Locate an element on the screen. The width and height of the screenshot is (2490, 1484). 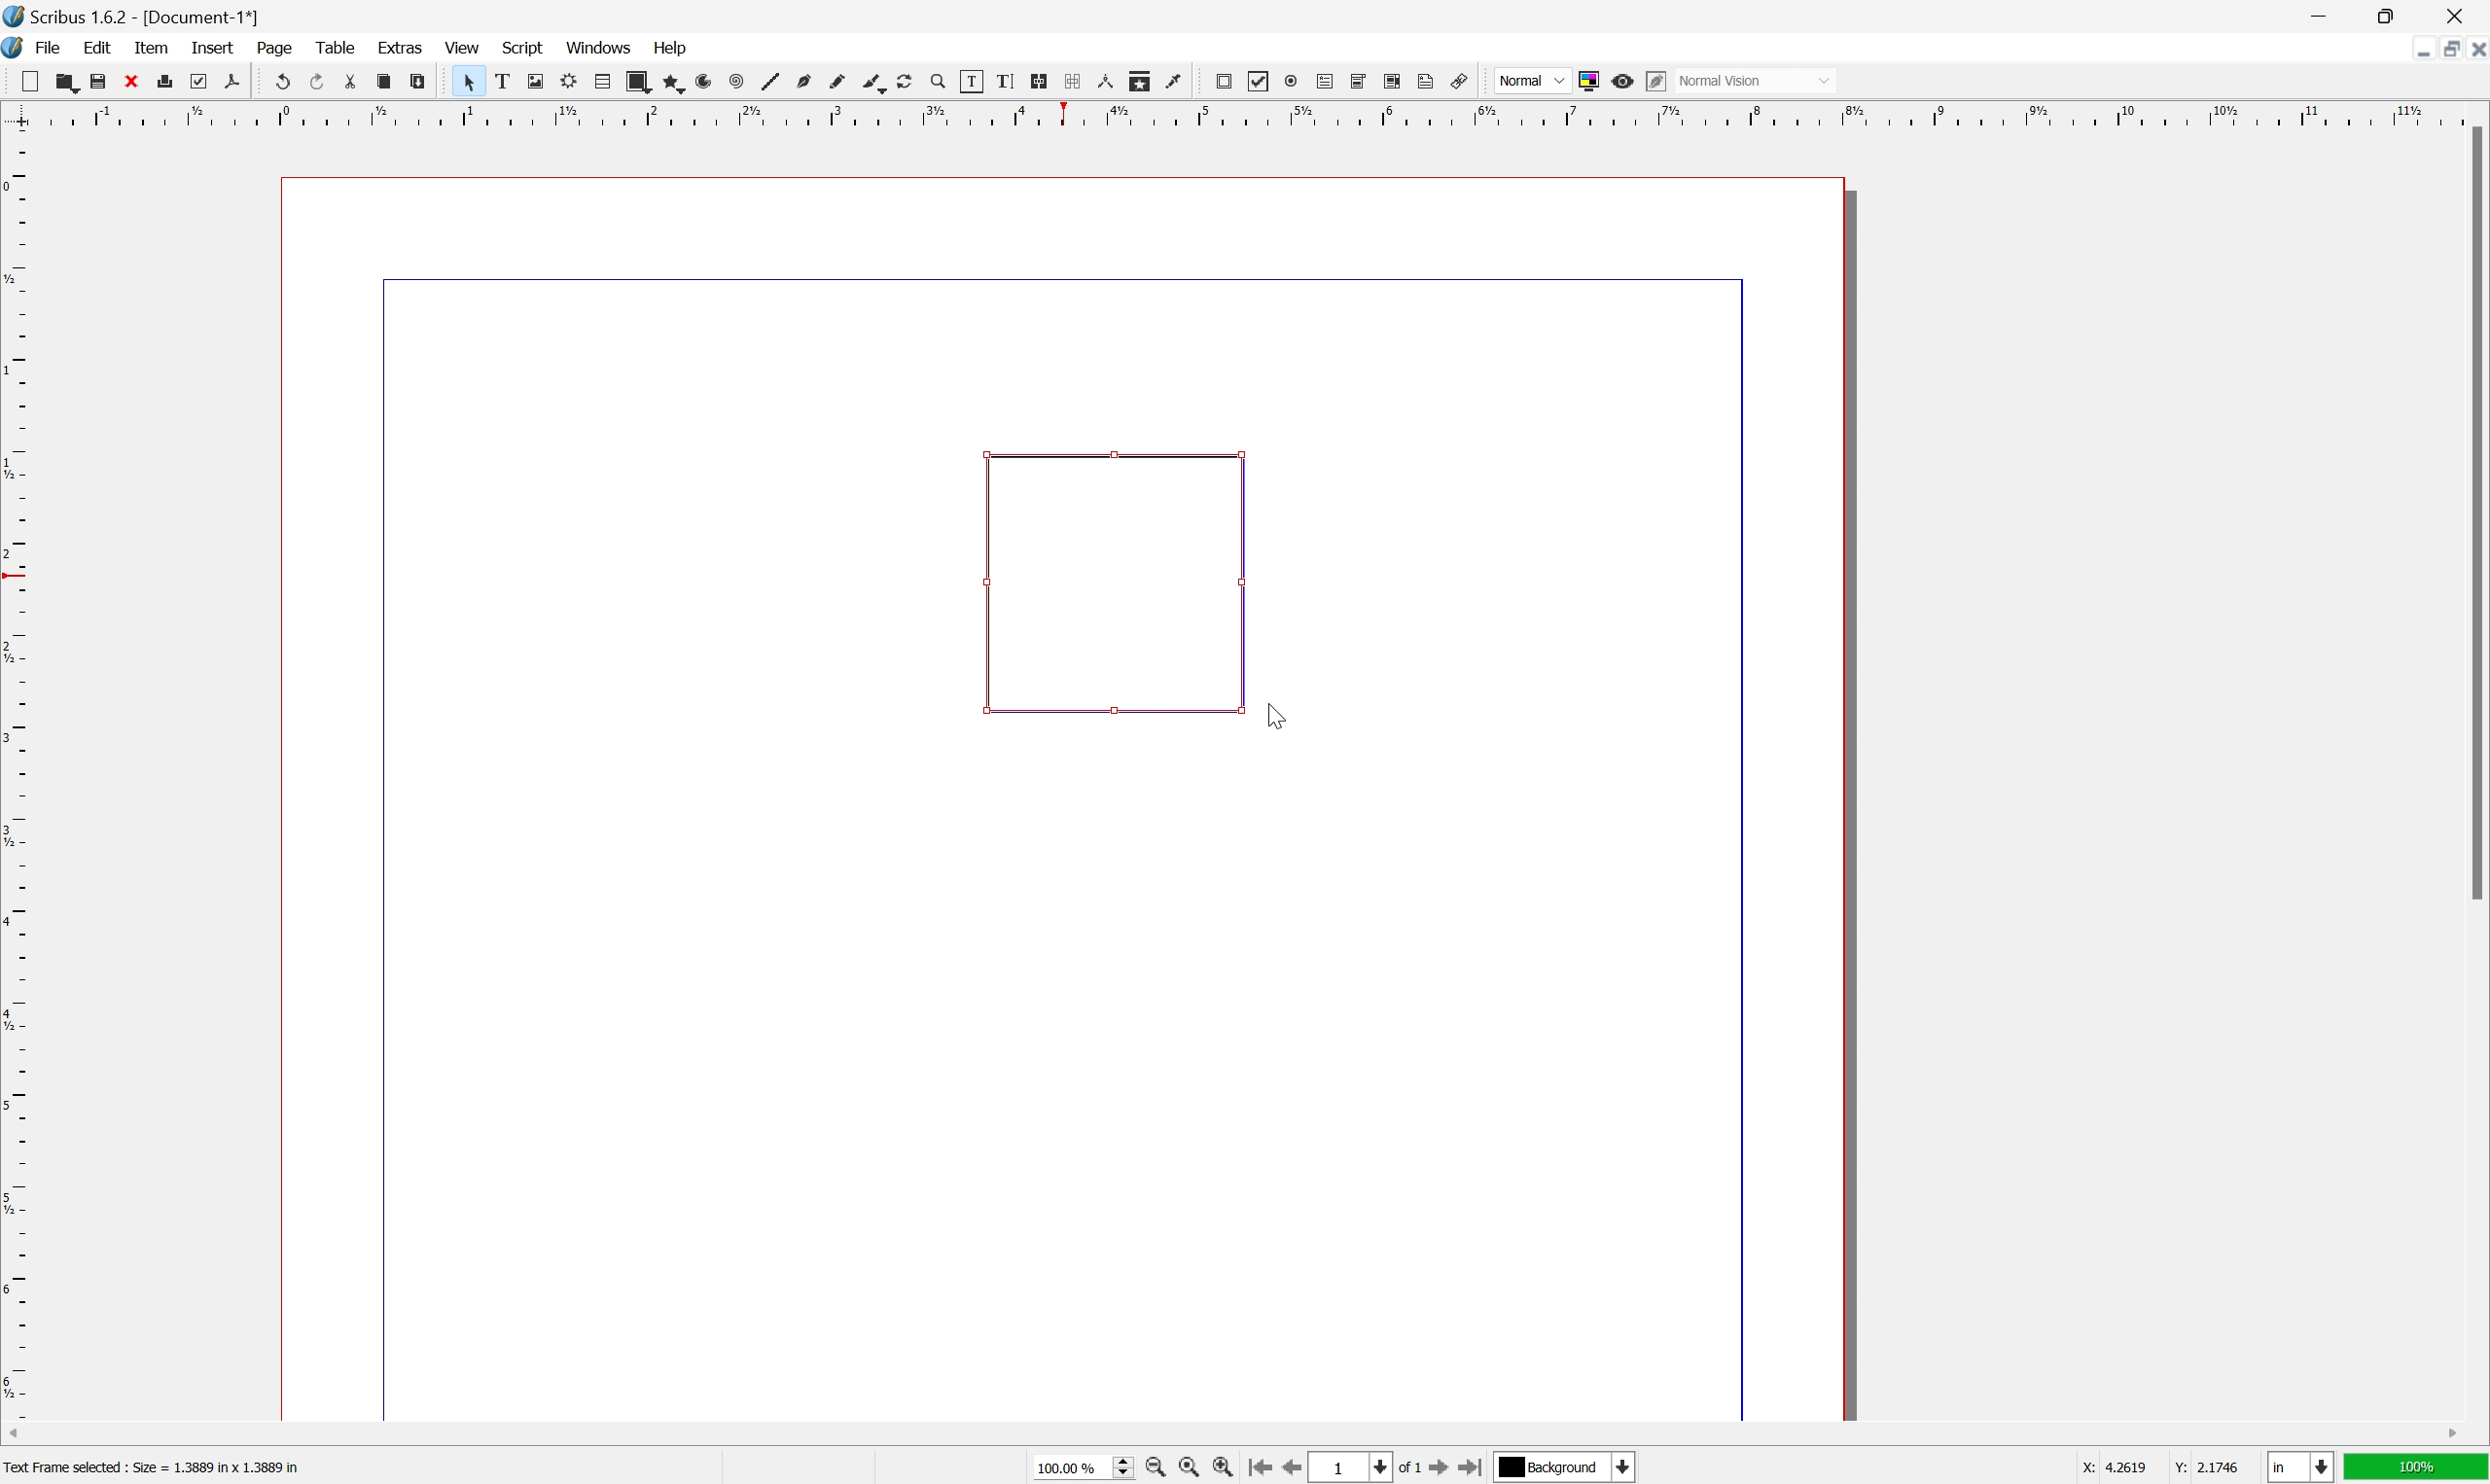
select current layer is located at coordinates (1569, 1468).